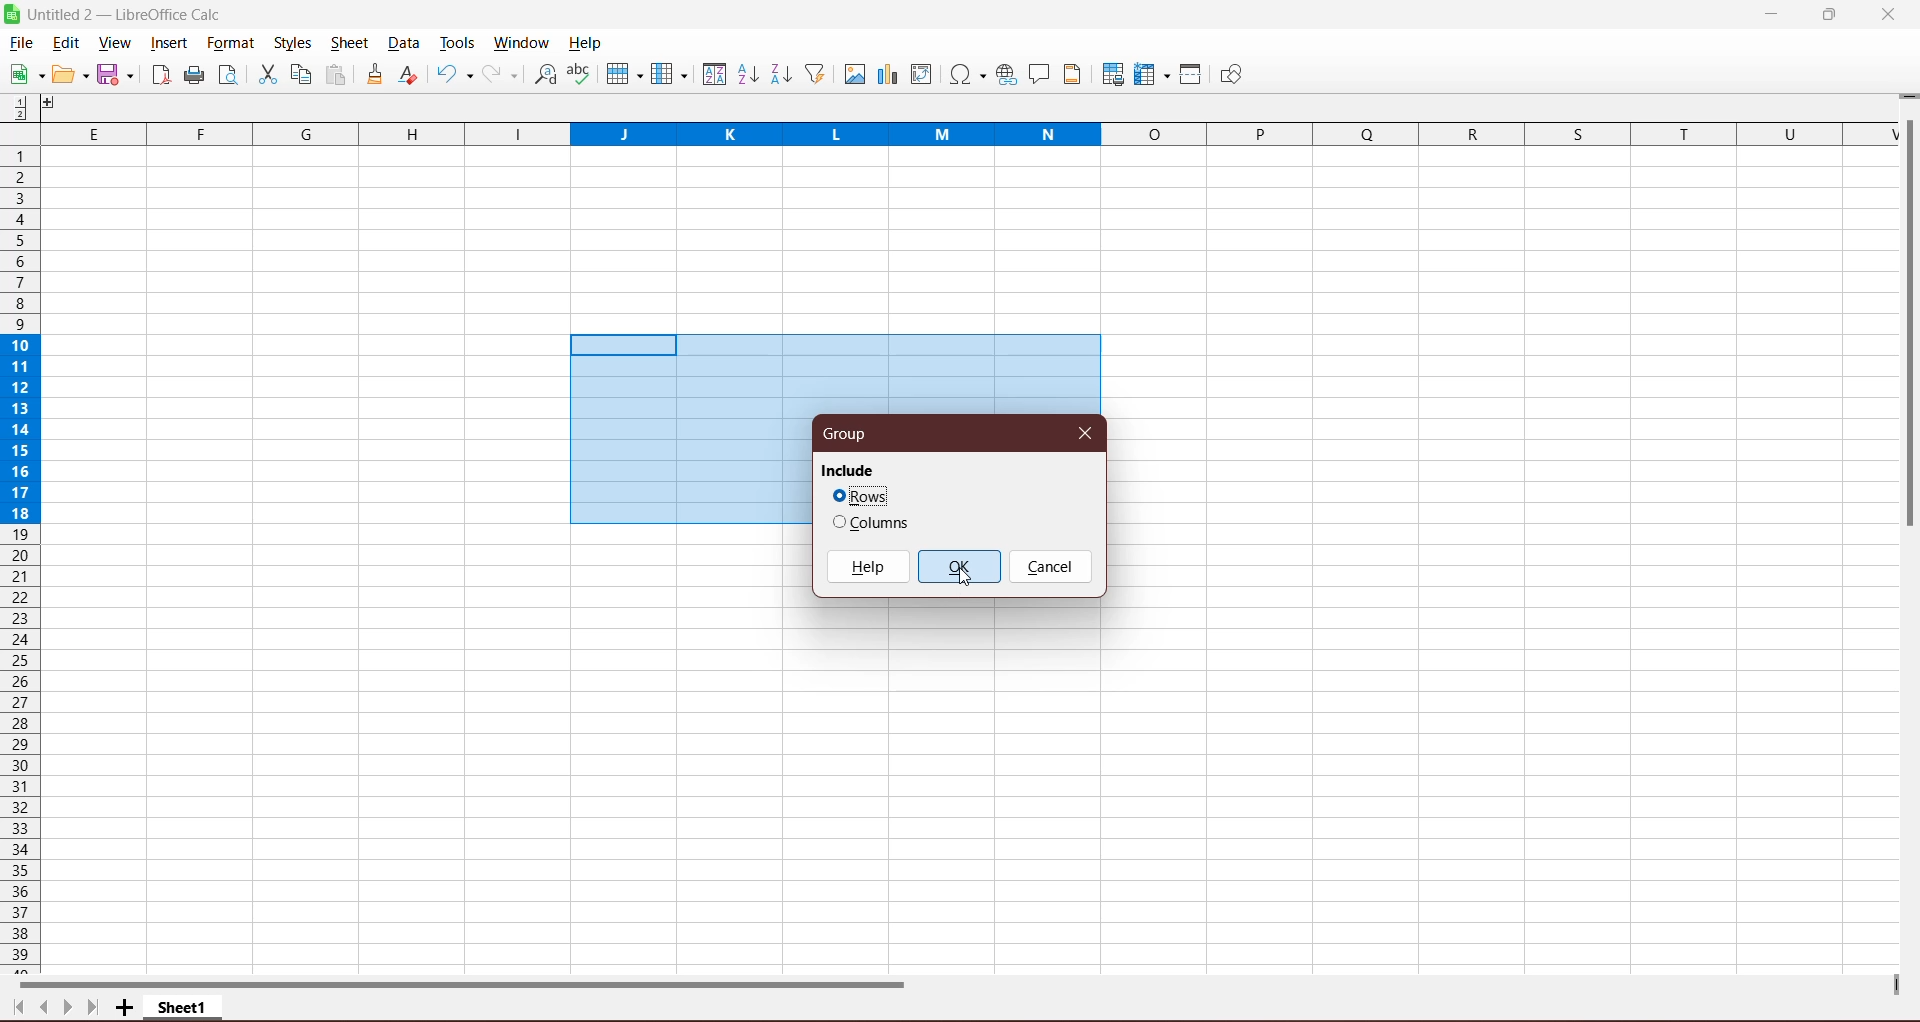 This screenshot has width=1920, height=1022. I want to click on Styles, so click(295, 44).